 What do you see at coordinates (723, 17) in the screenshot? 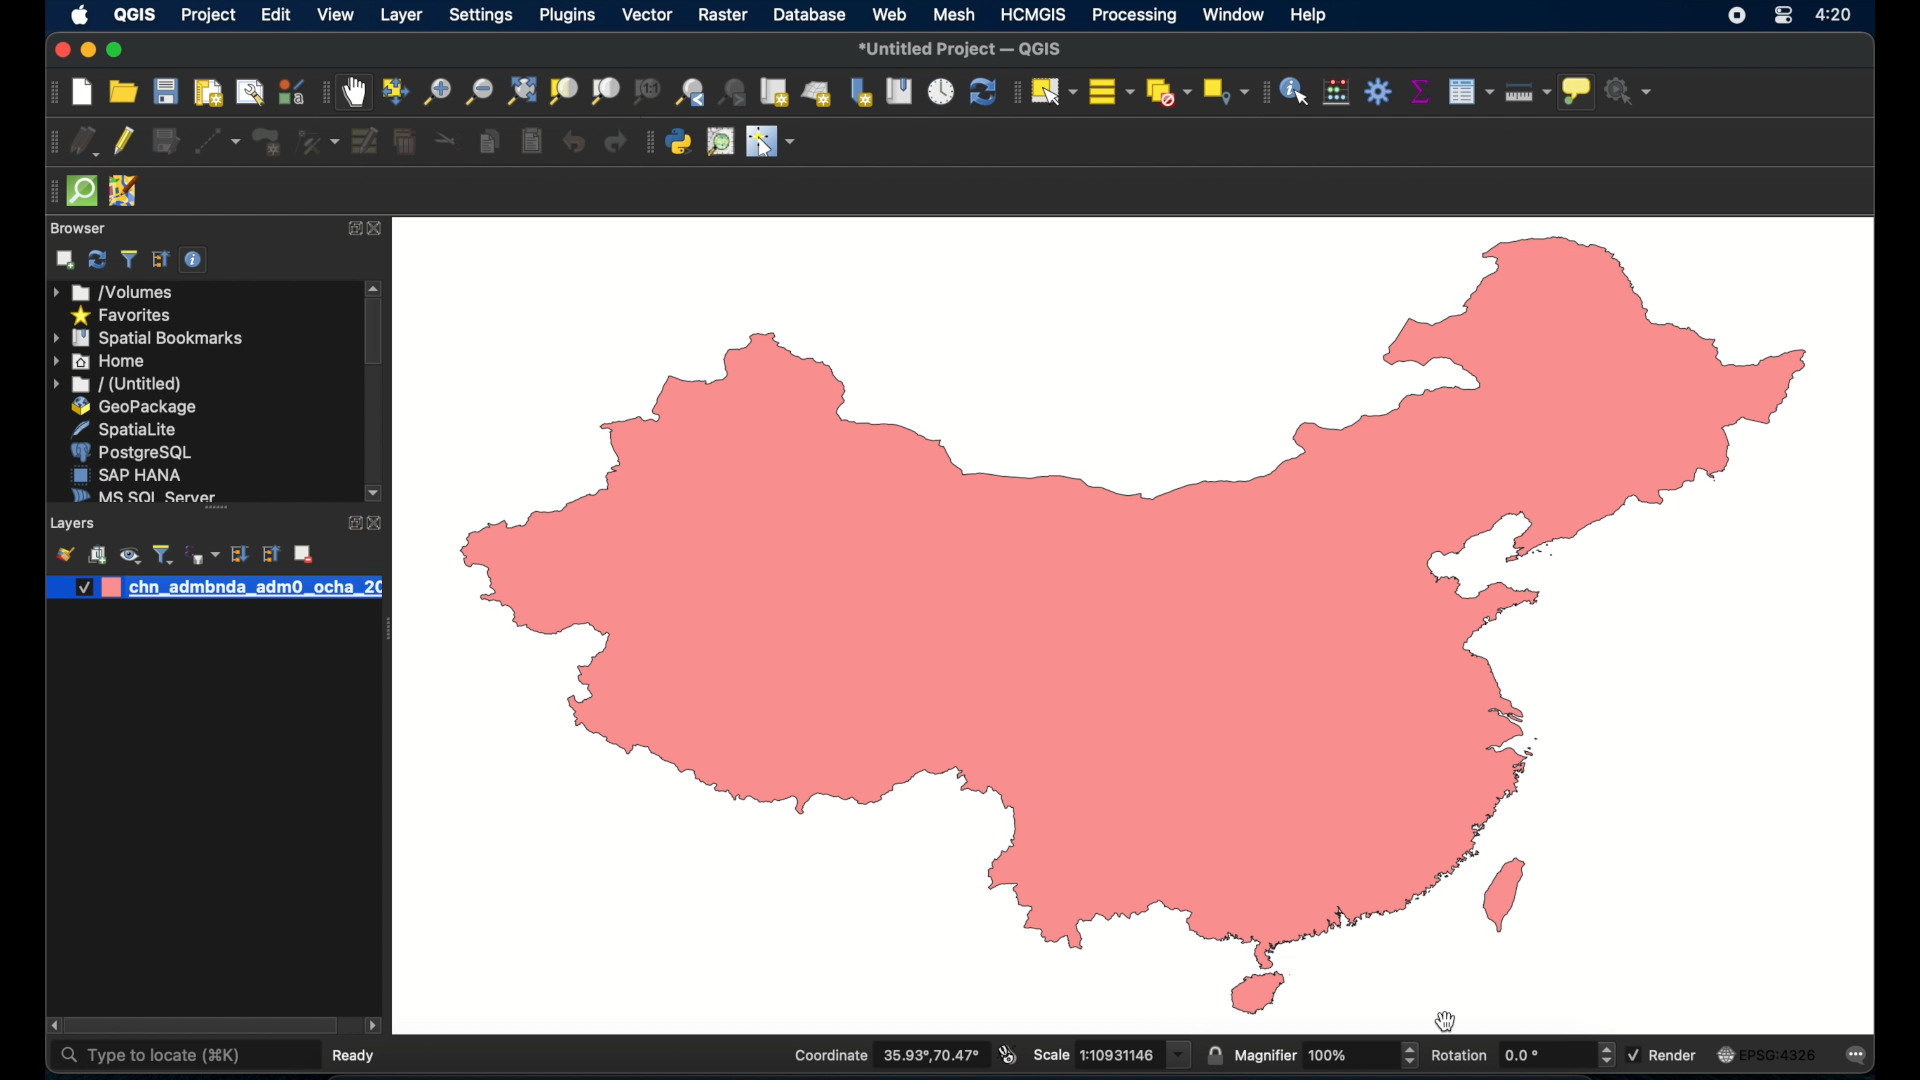
I see `raster` at bounding box center [723, 17].